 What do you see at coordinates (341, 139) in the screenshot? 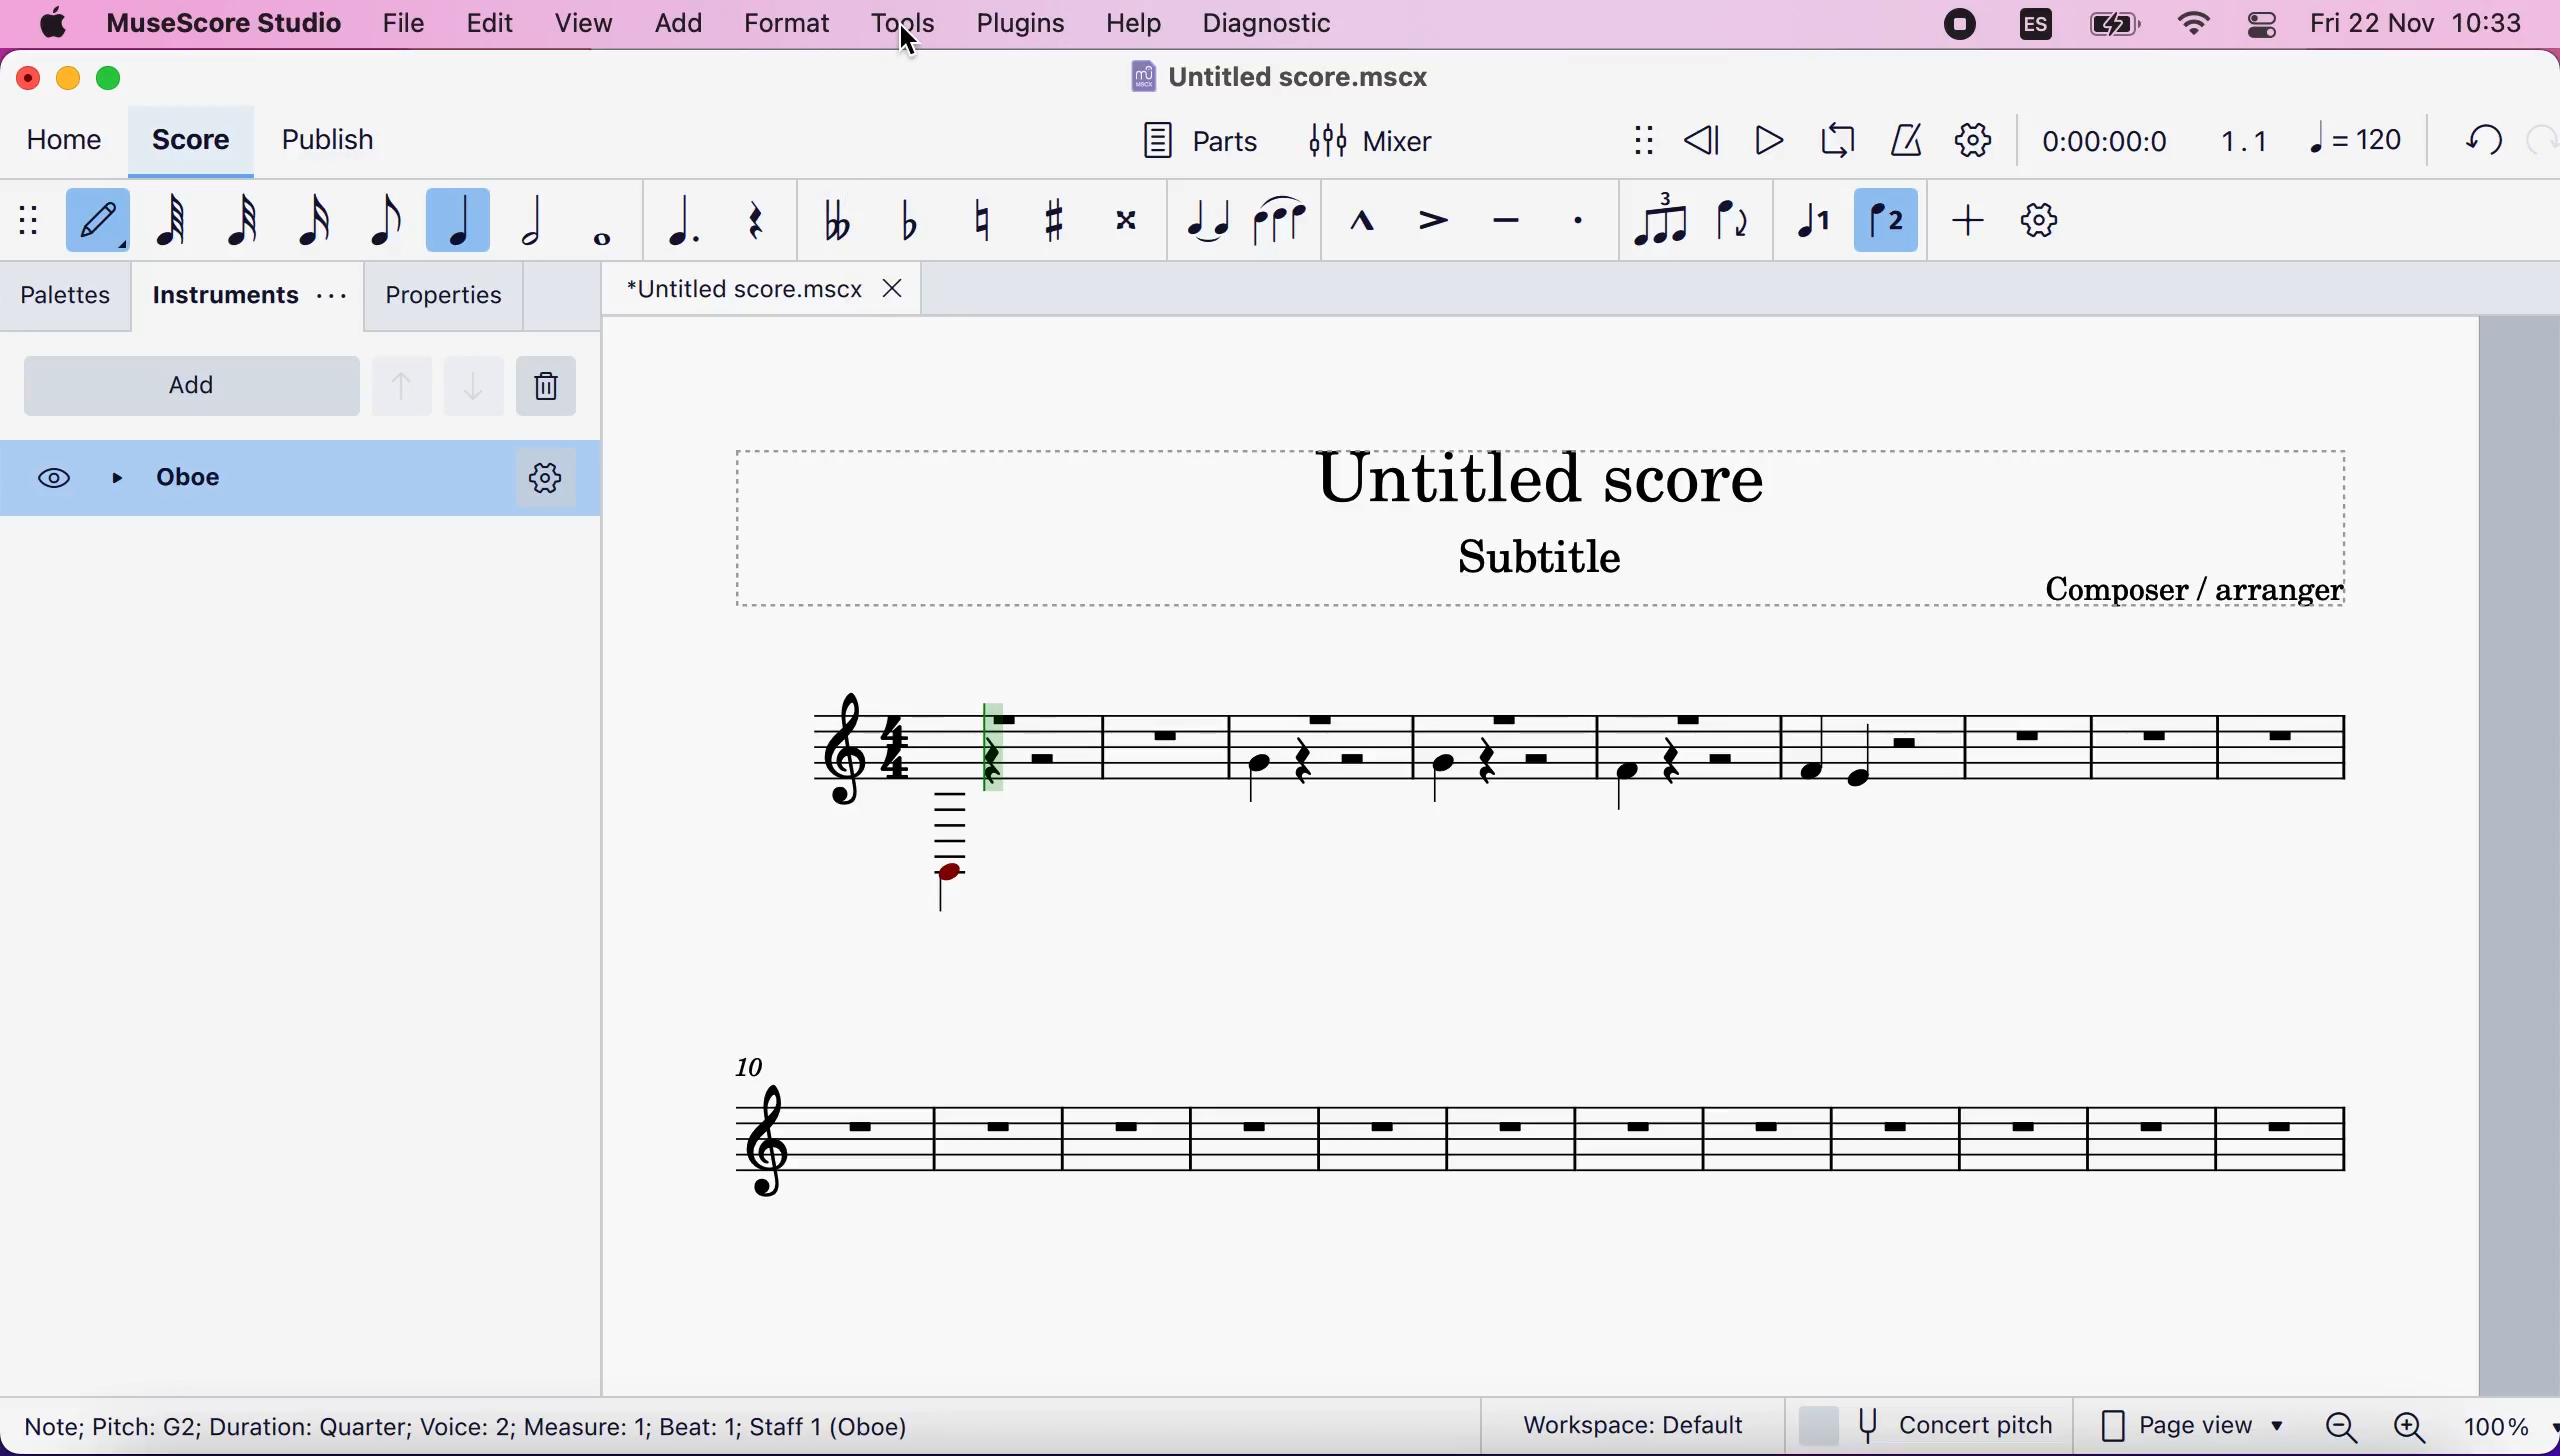
I see `publish` at bounding box center [341, 139].